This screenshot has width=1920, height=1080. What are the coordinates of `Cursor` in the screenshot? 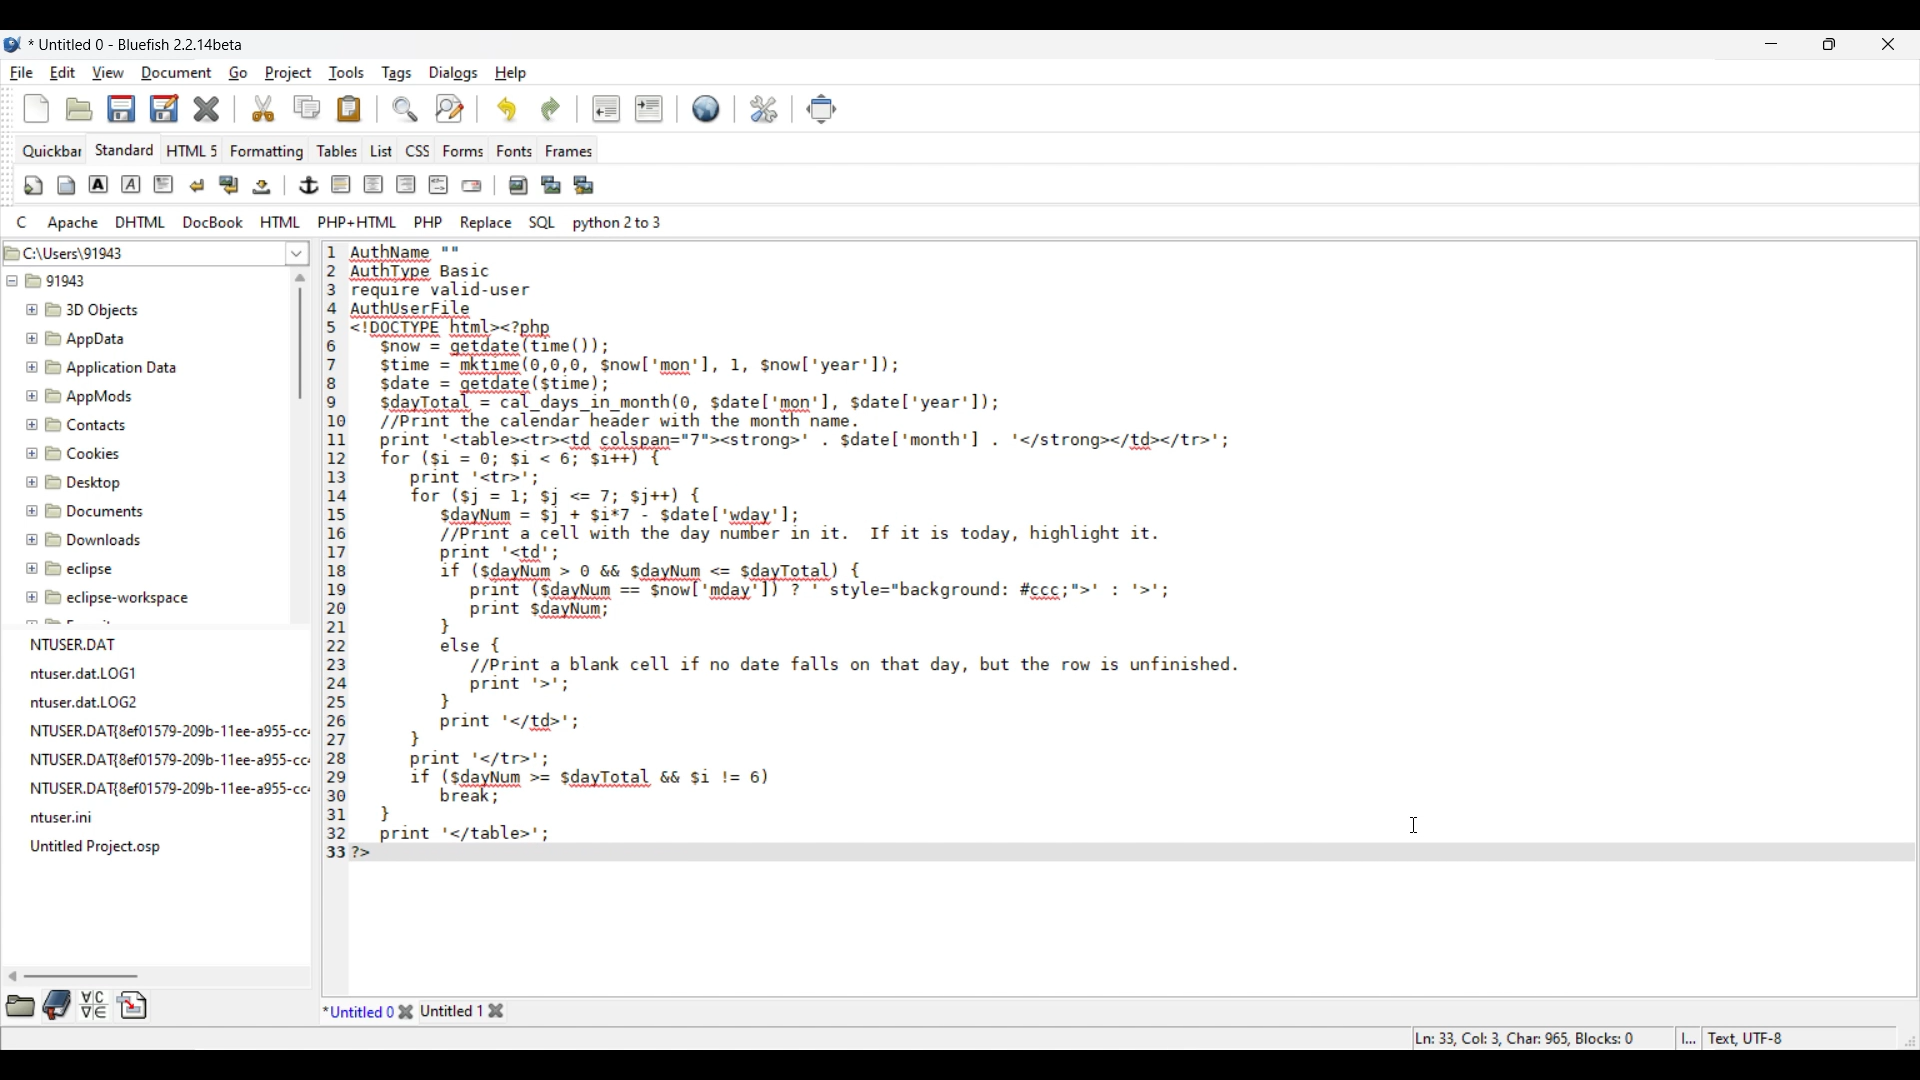 It's located at (1414, 825).